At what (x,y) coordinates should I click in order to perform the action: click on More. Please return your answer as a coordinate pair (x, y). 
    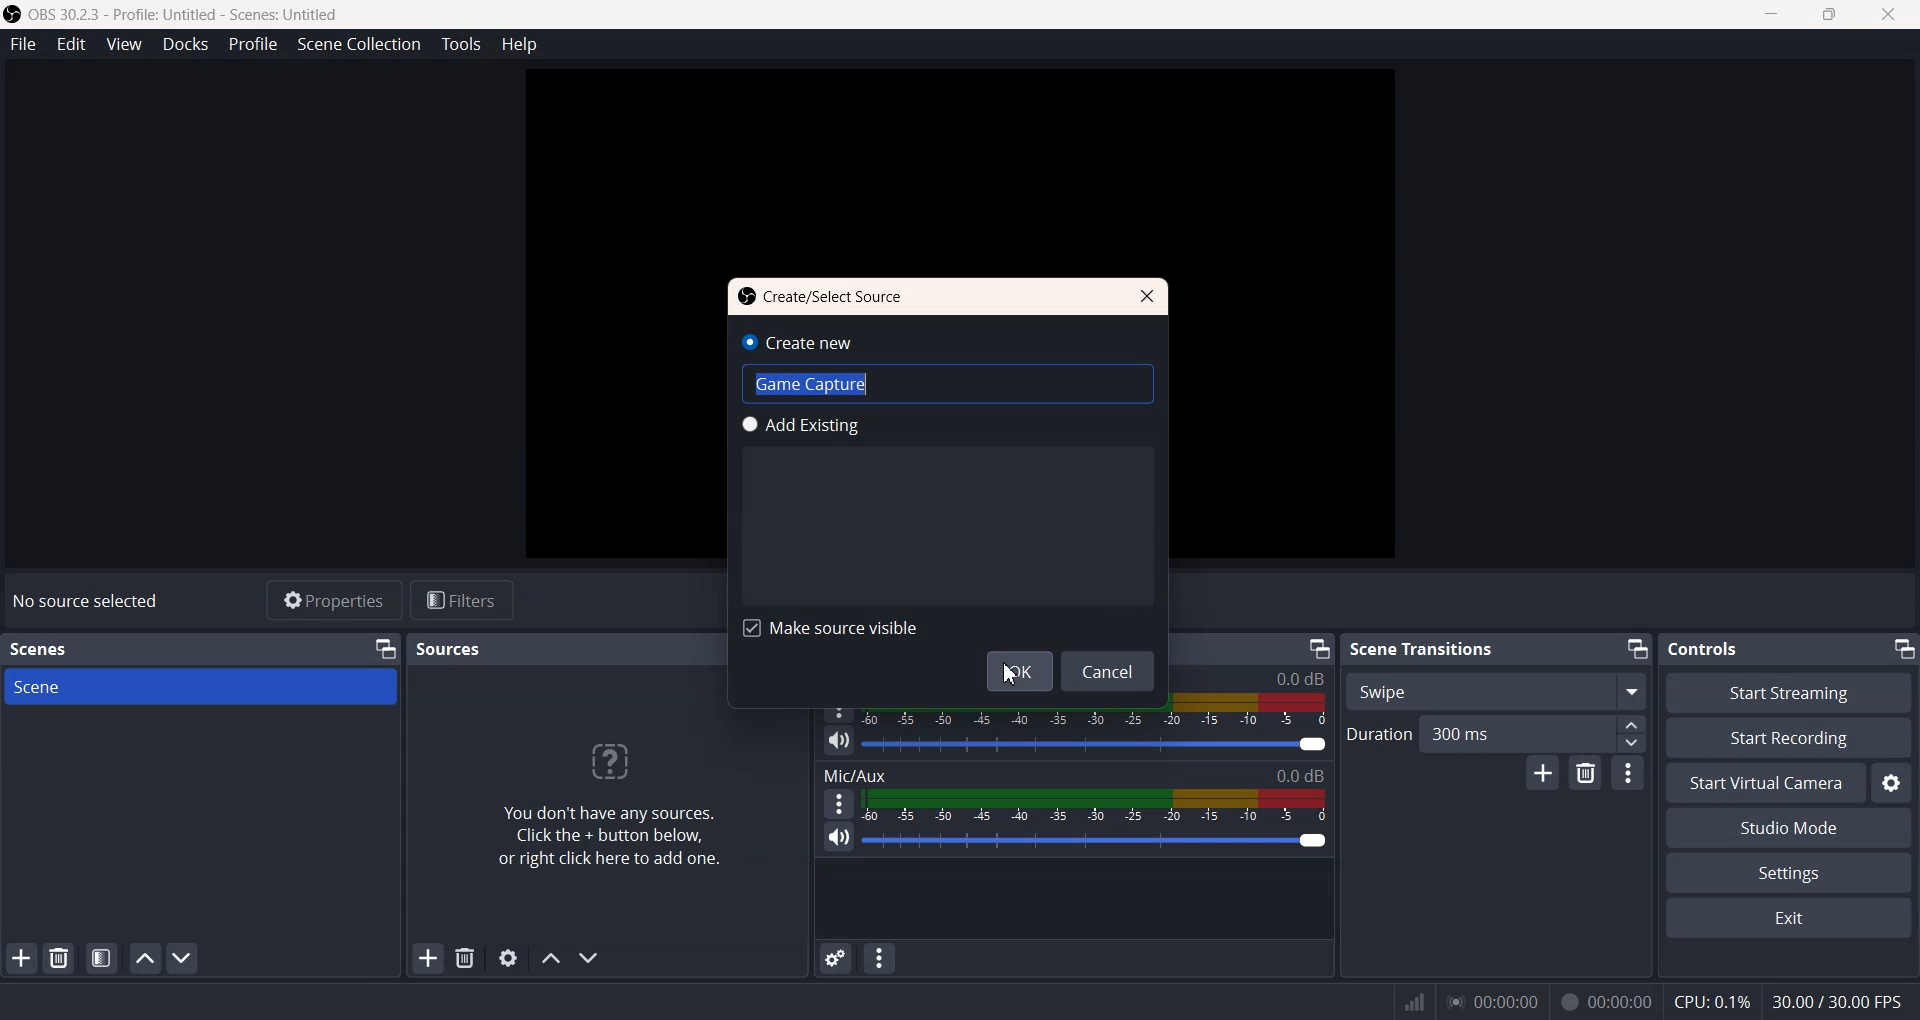
    Looking at the image, I should click on (839, 707).